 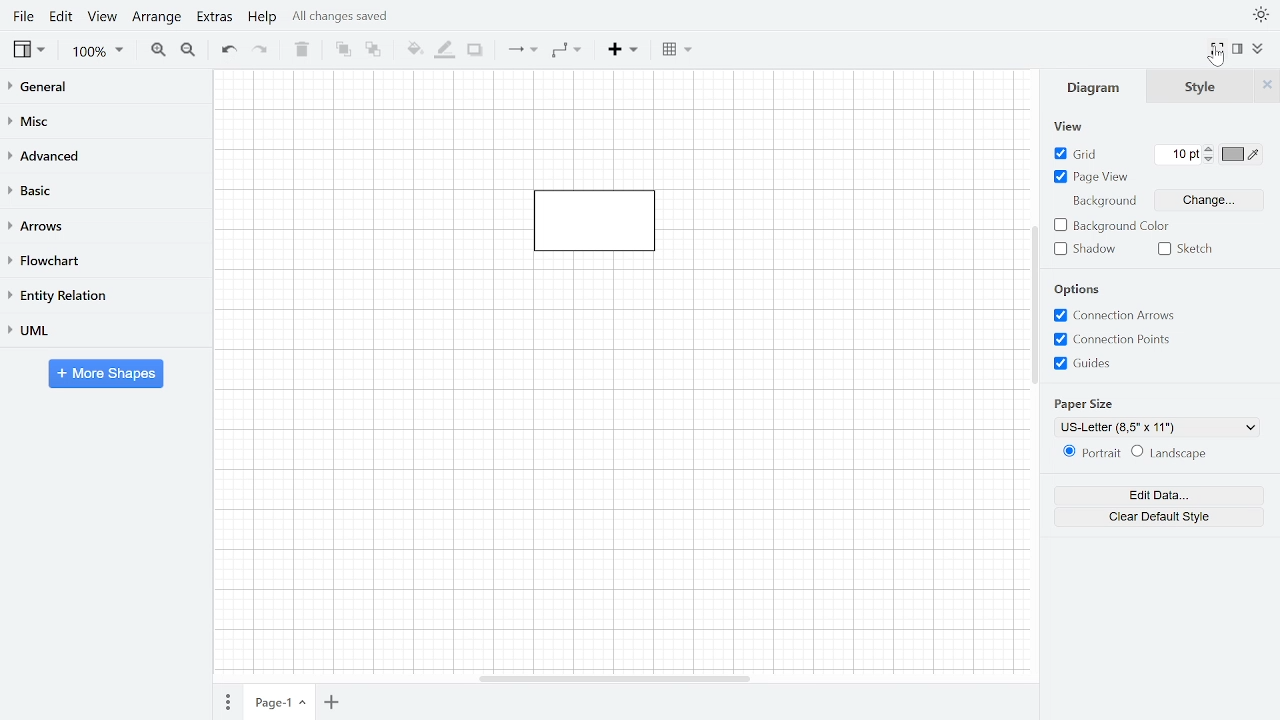 What do you see at coordinates (1084, 403) in the screenshot?
I see `Paper style` at bounding box center [1084, 403].